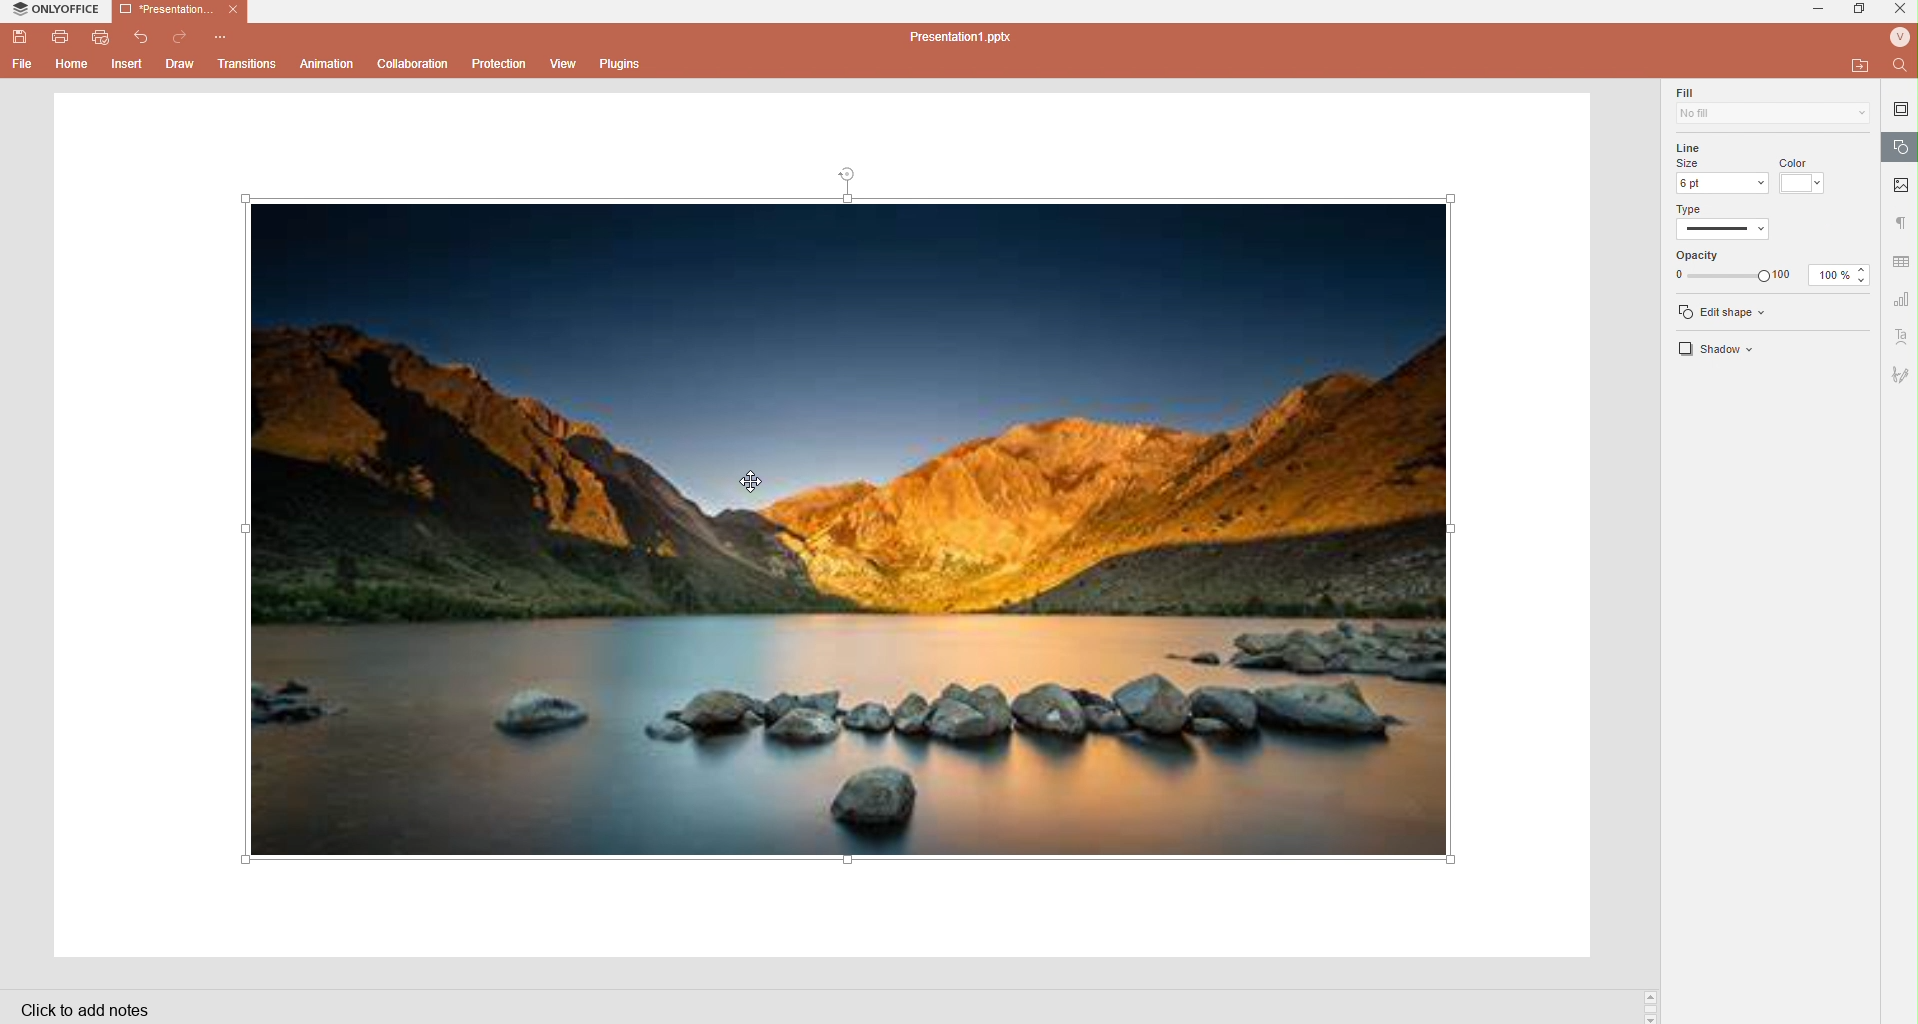  I want to click on 100%, so click(1828, 275).